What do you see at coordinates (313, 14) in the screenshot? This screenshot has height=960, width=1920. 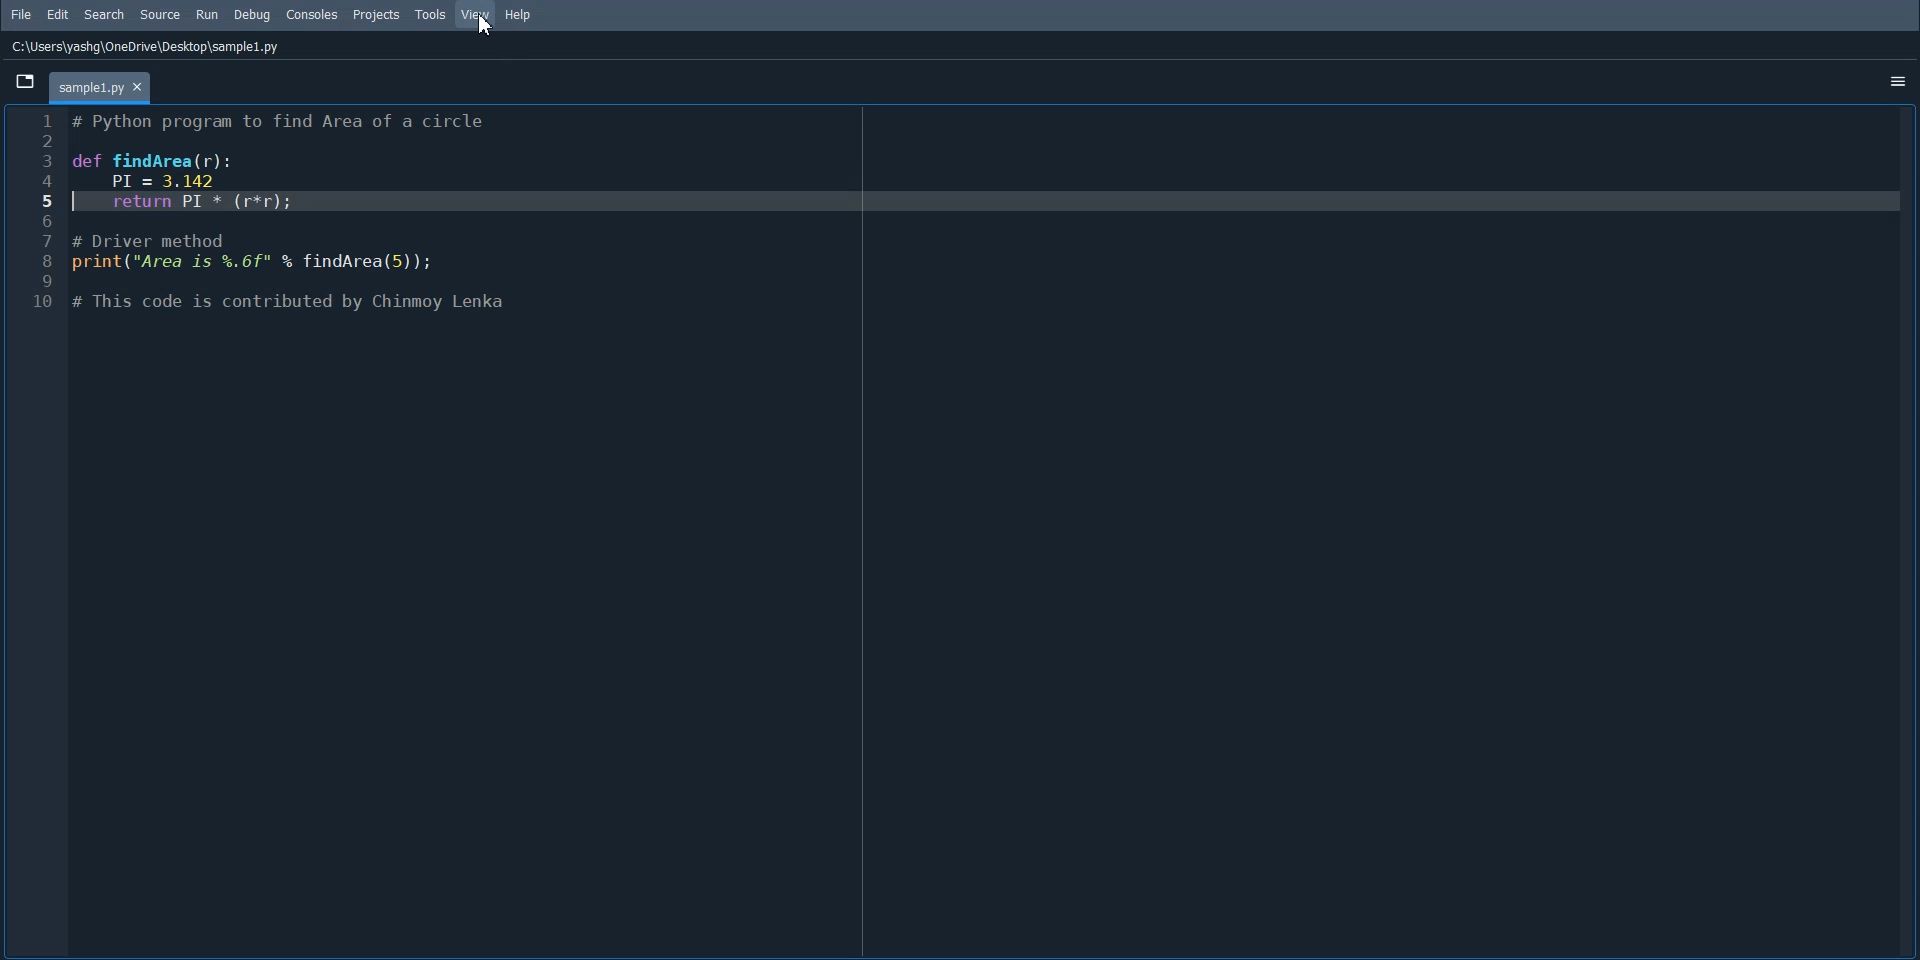 I see `Consoles` at bounding box center [313, 14].